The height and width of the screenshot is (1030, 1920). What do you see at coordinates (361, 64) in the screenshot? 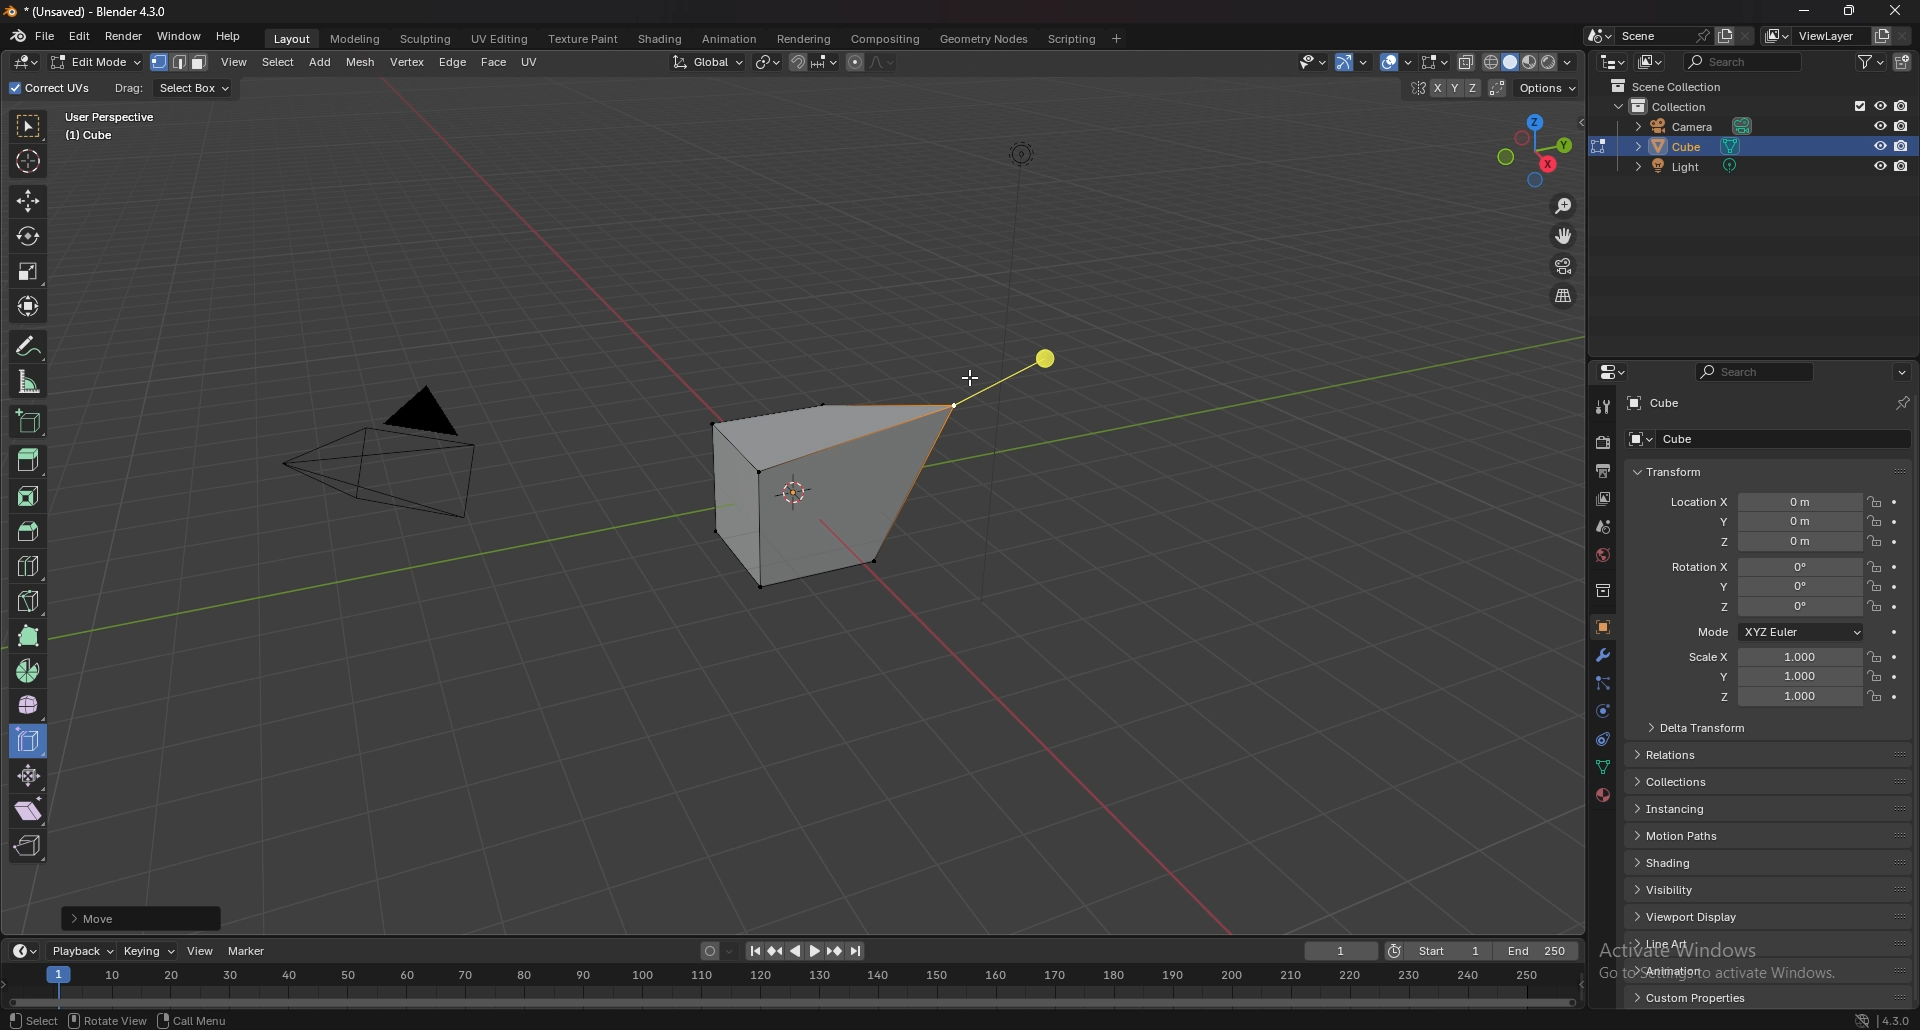
I see `mesh` at bounding box center [361, 64].